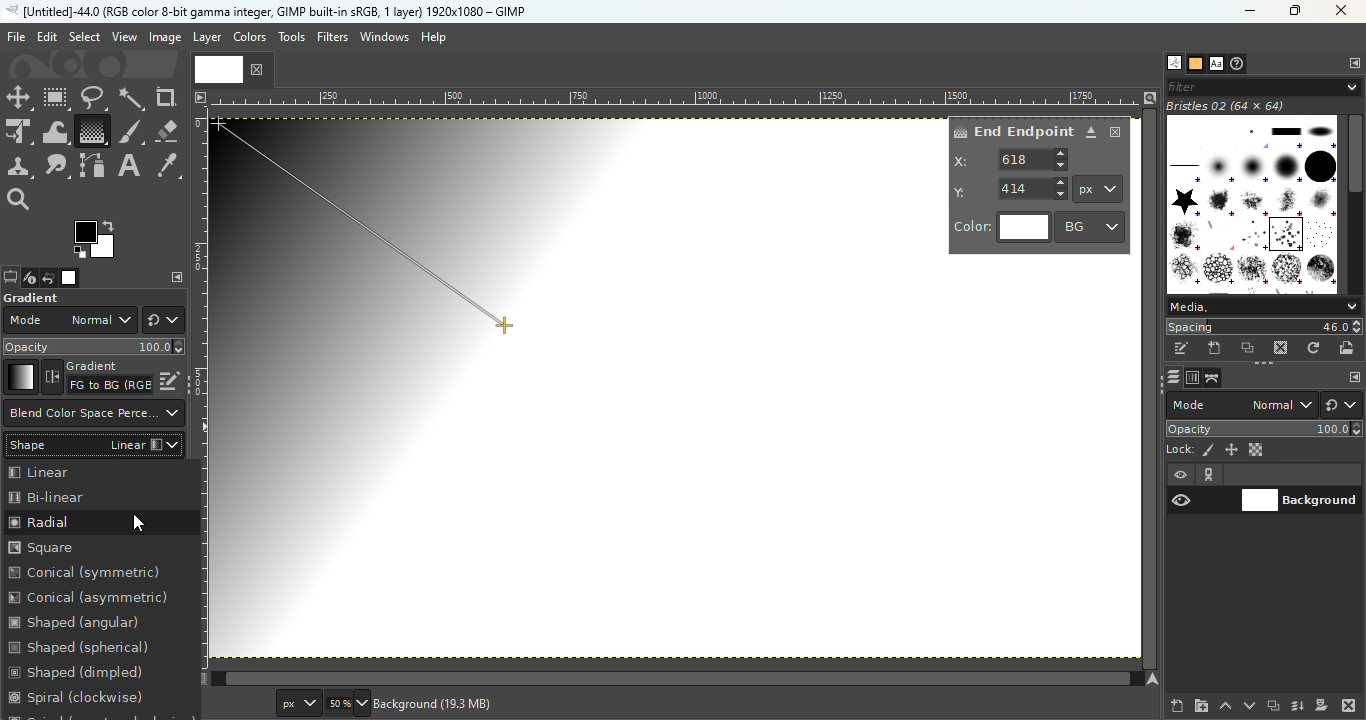  I want to click on Conical (asymmetric), so click(94, 598).